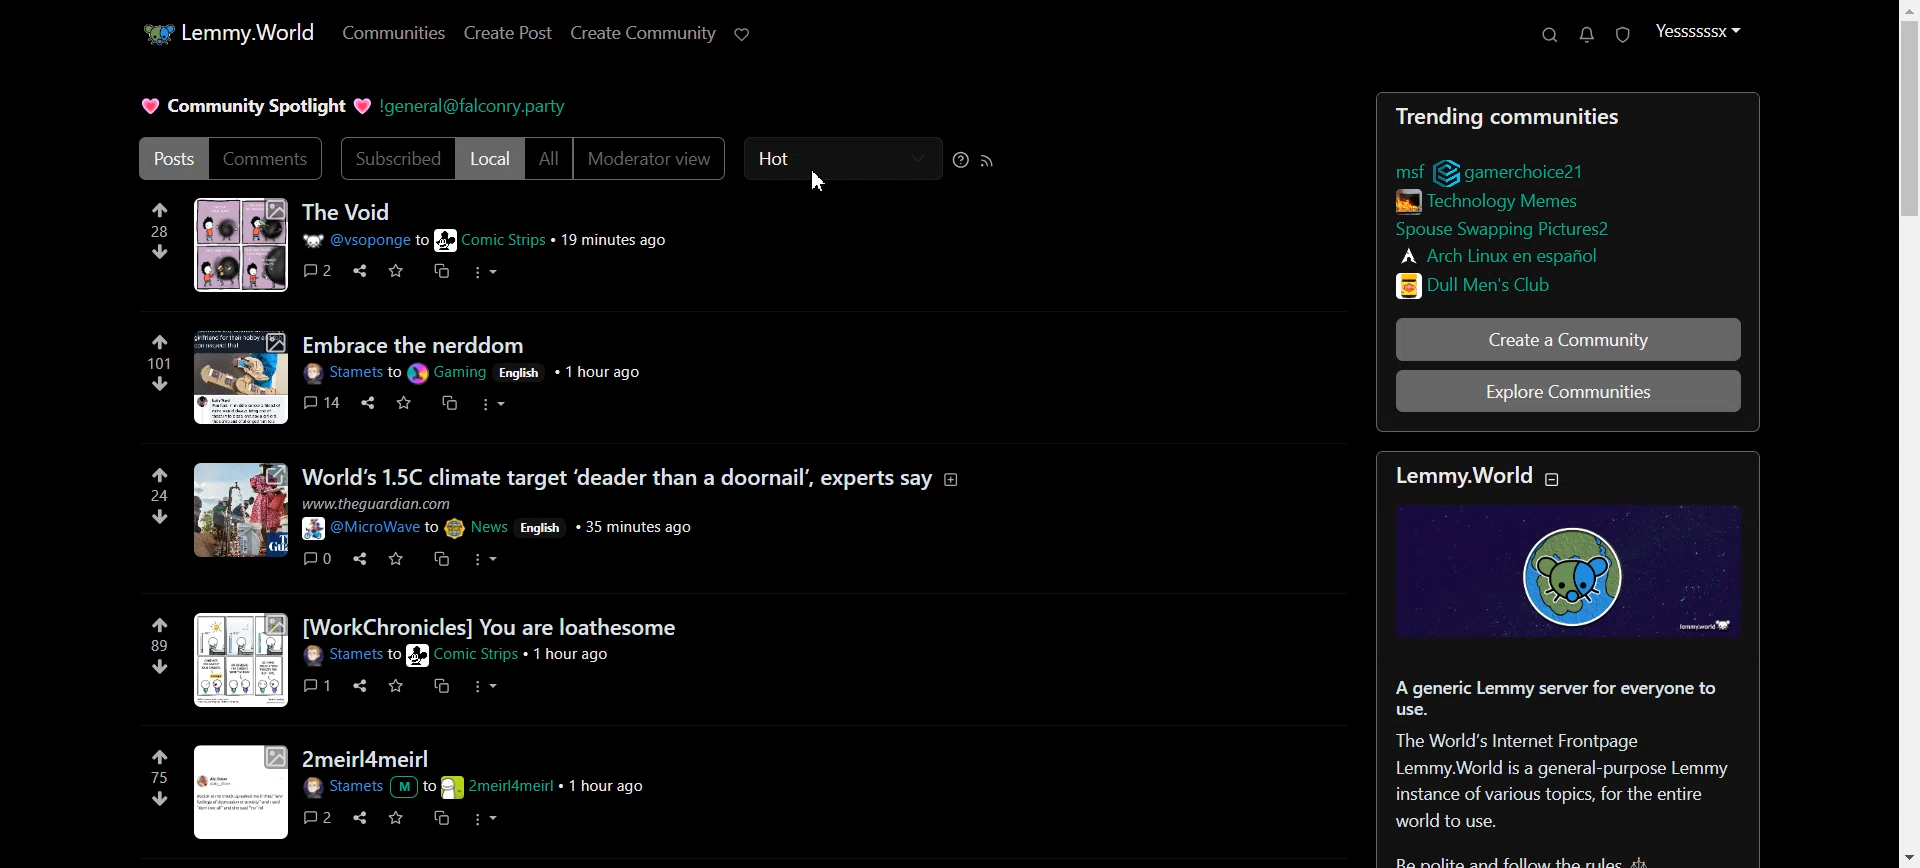  I want to click on cross post, so click(441, 555).